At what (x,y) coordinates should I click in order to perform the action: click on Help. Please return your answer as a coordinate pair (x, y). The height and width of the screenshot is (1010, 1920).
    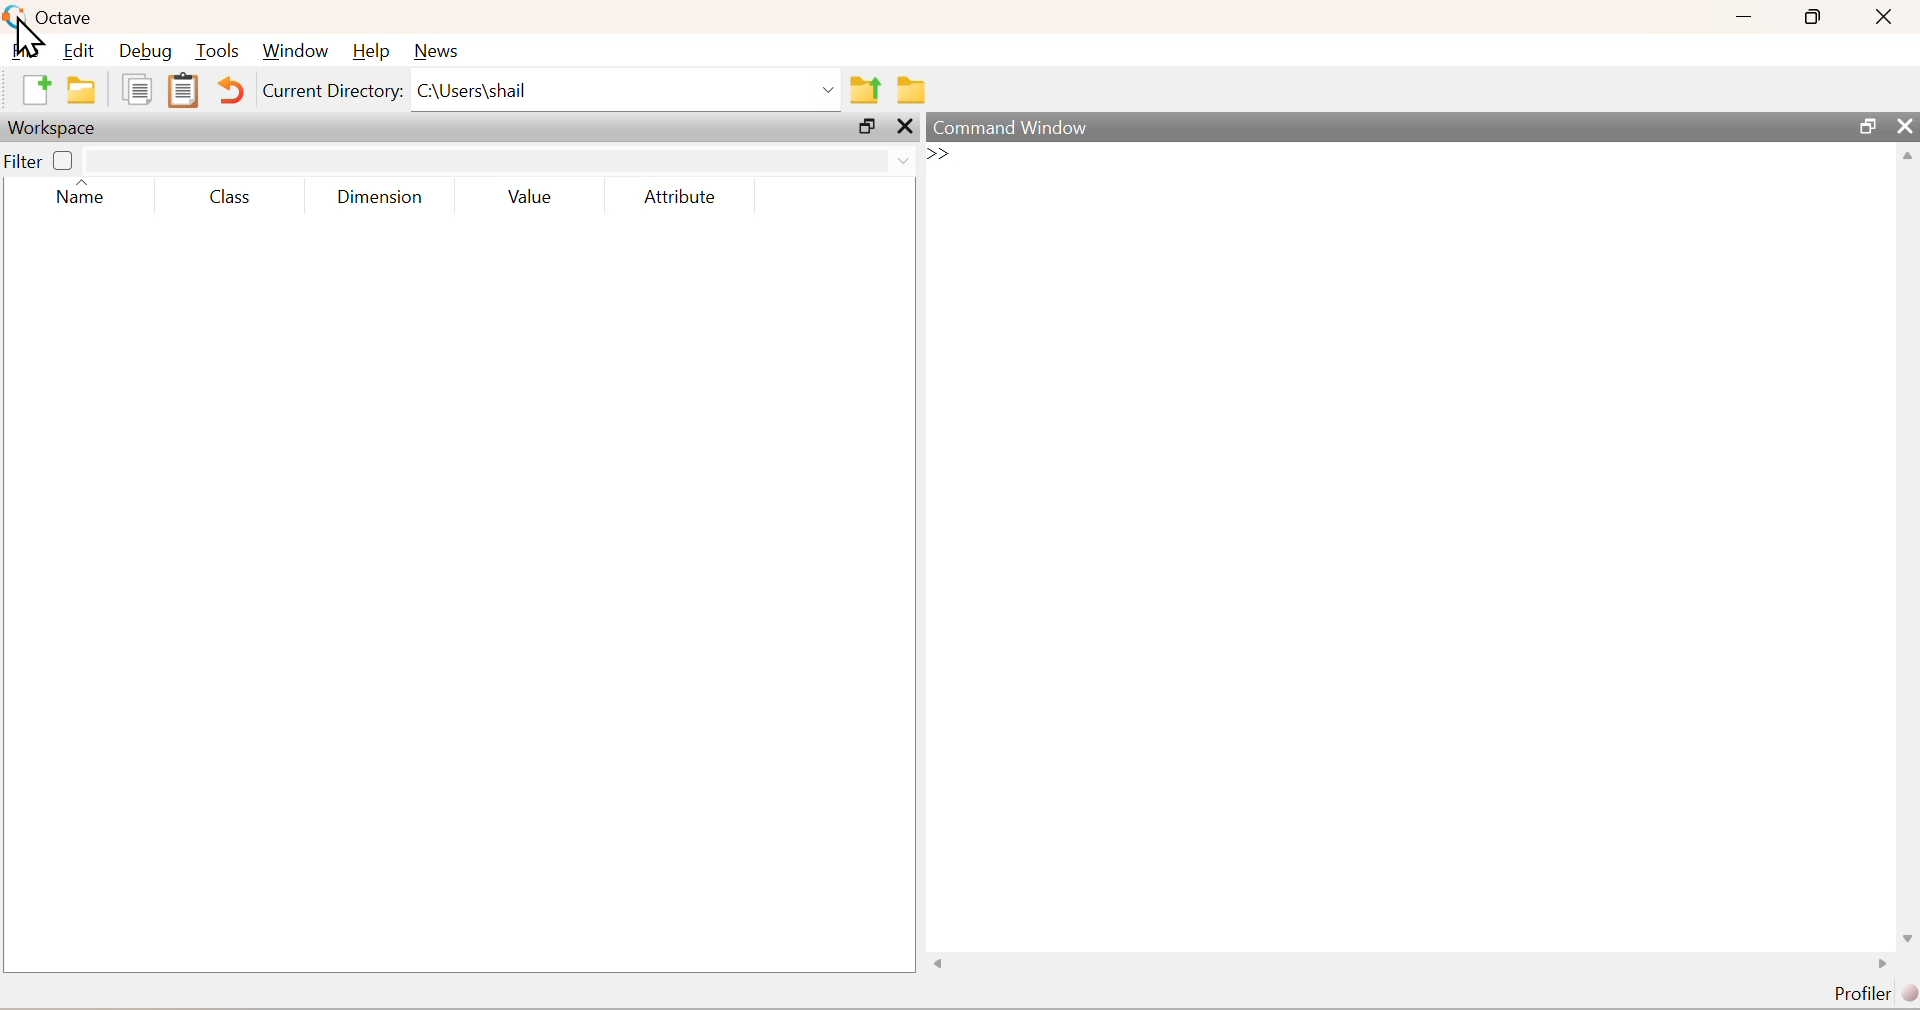
    Looking at the image, I should click on (371, 50).